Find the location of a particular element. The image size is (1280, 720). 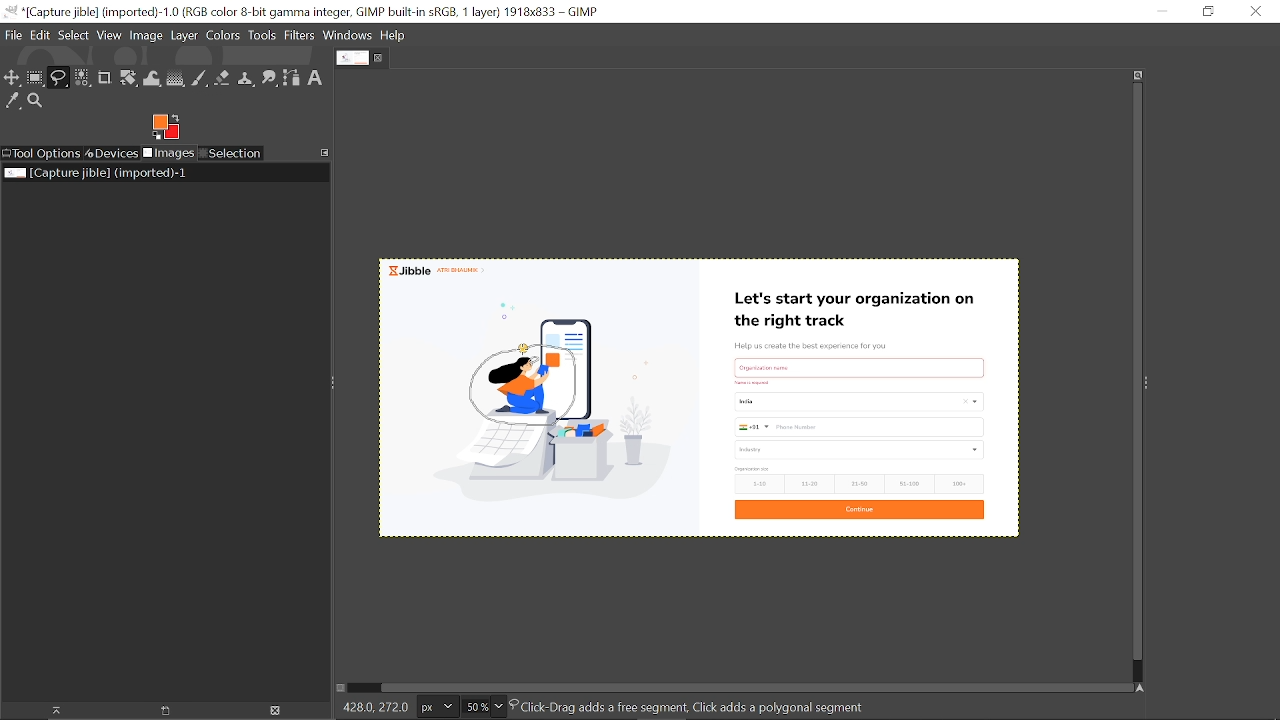

Current image unit is located at coordinates (435, 707).